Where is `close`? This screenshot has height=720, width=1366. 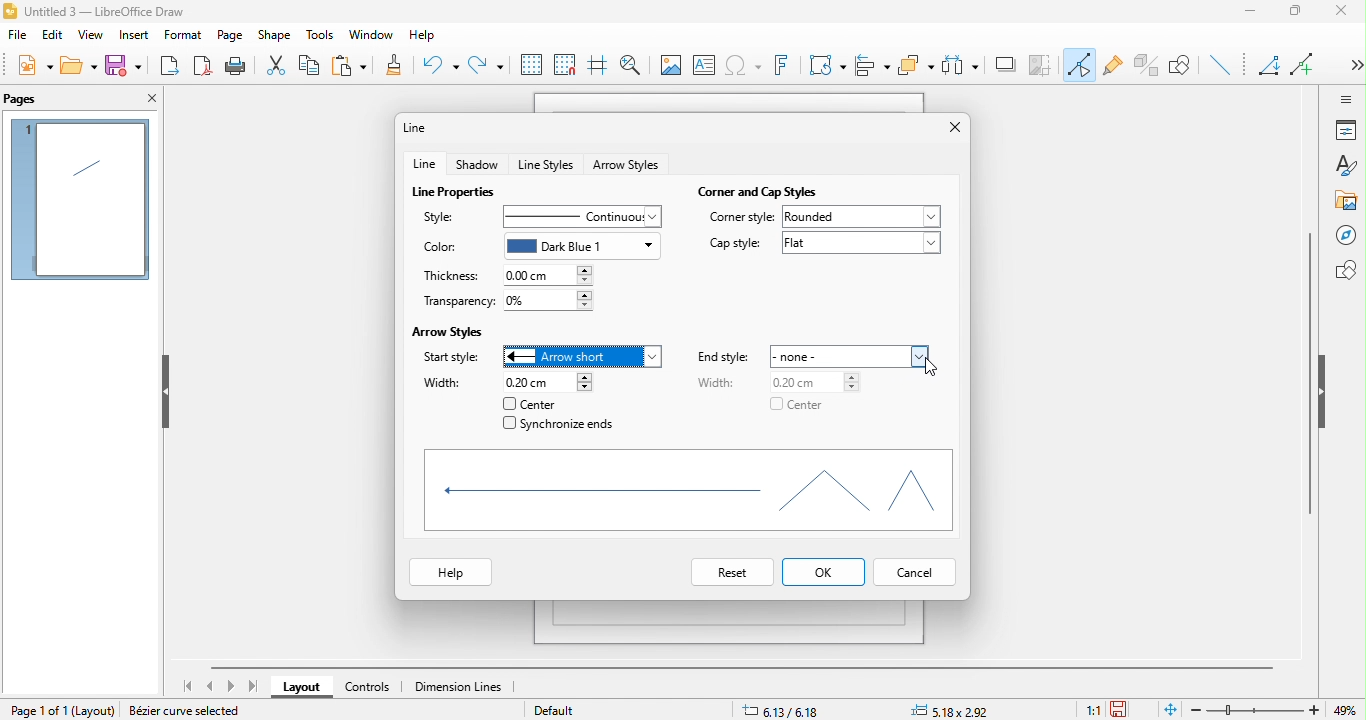 close is located at coordinates (1347, 15).